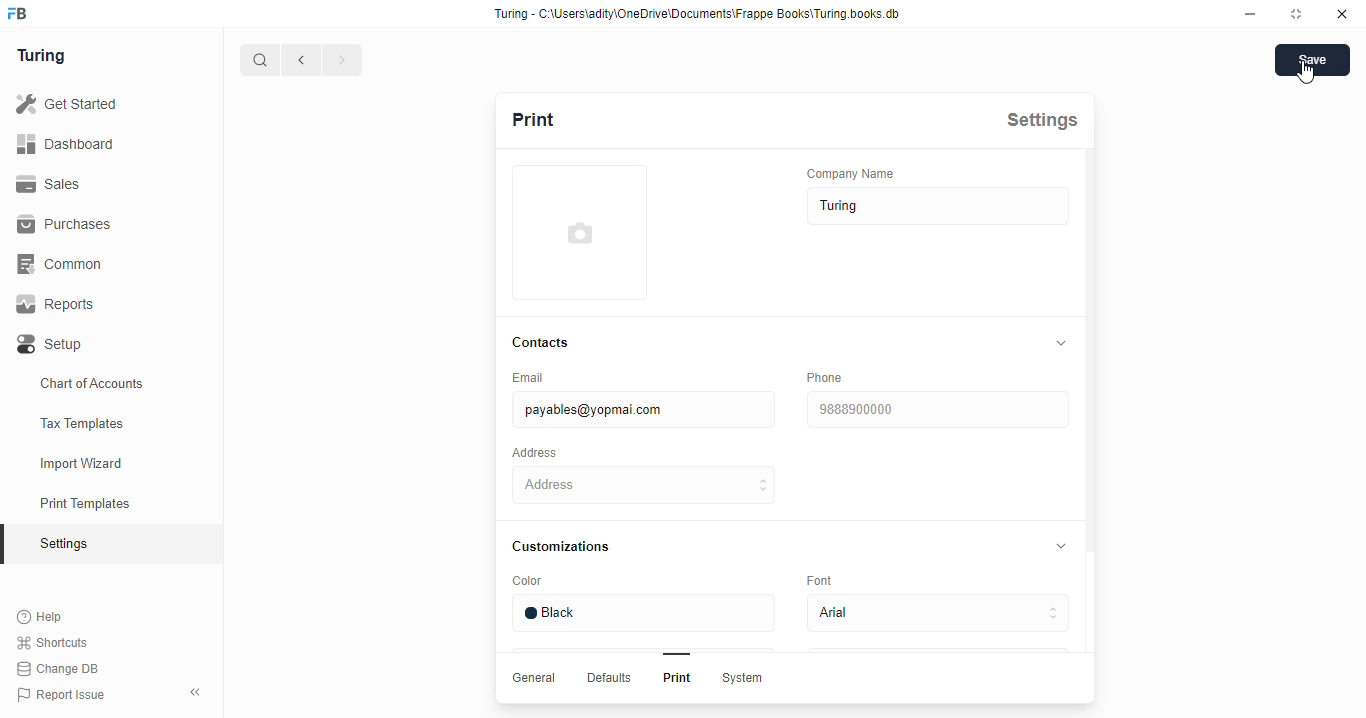 This screenshot has height=718, width=1366. I want to click on Color, so click(563, 583).